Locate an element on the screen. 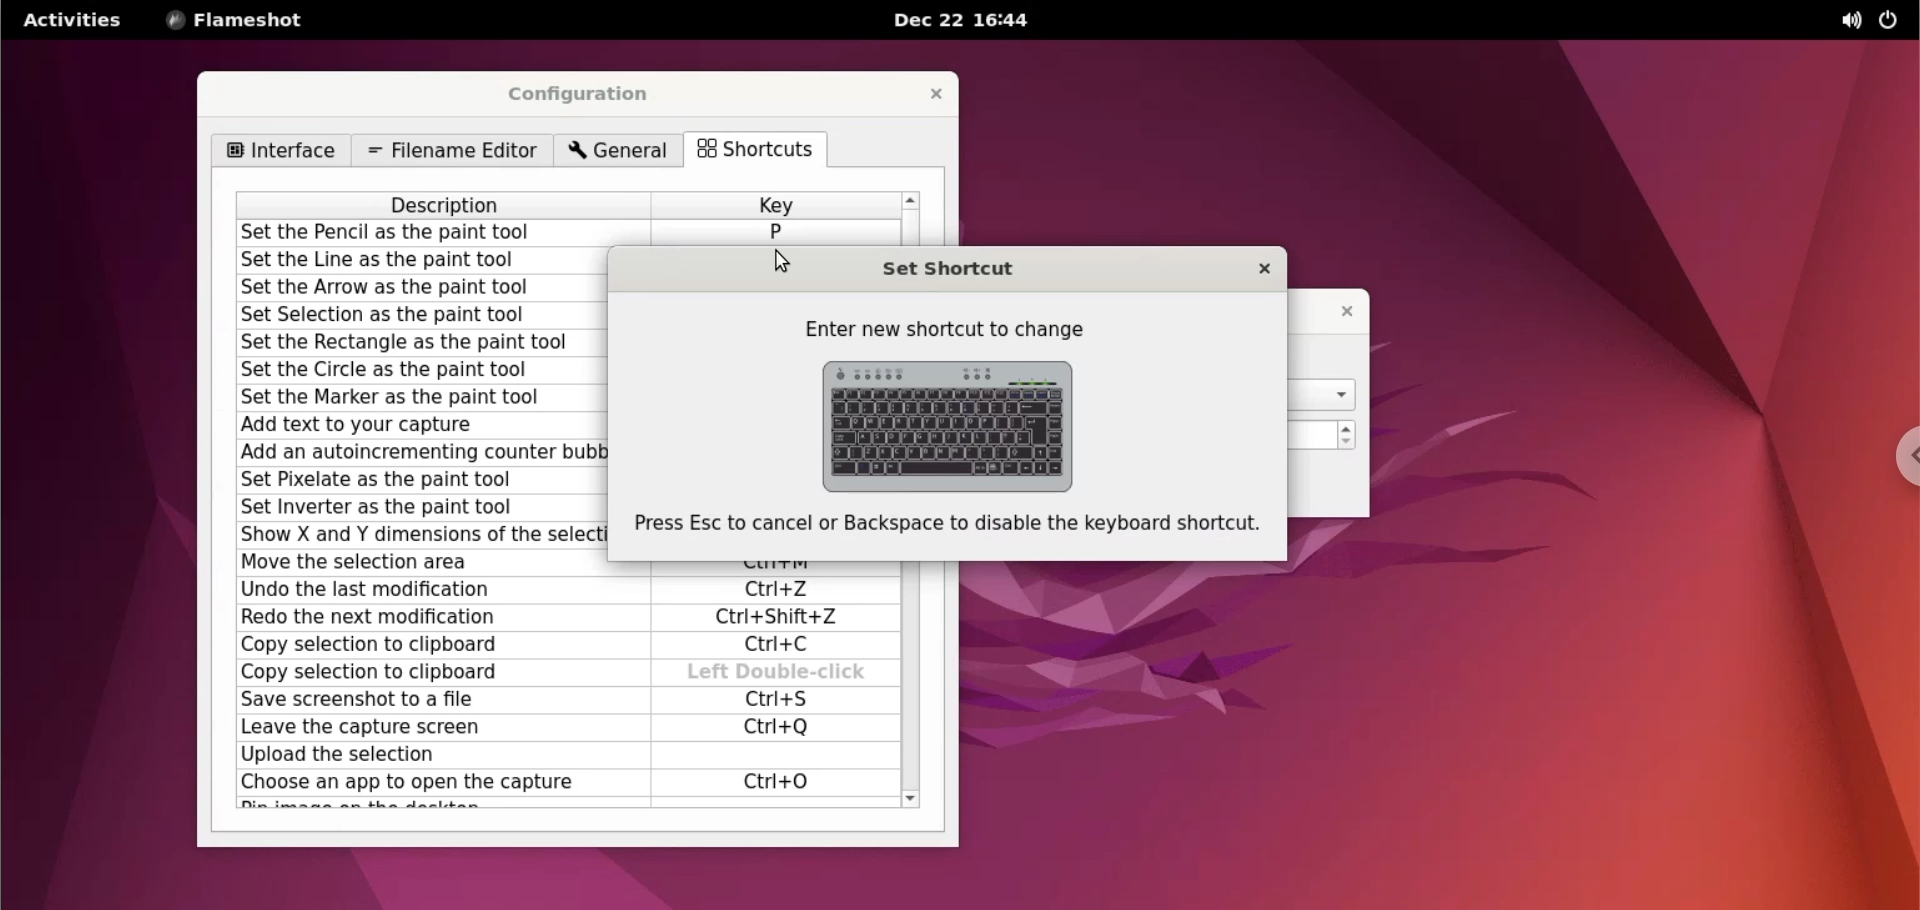  set the rectangle as the paint tool is located at coordinates (417, 343).